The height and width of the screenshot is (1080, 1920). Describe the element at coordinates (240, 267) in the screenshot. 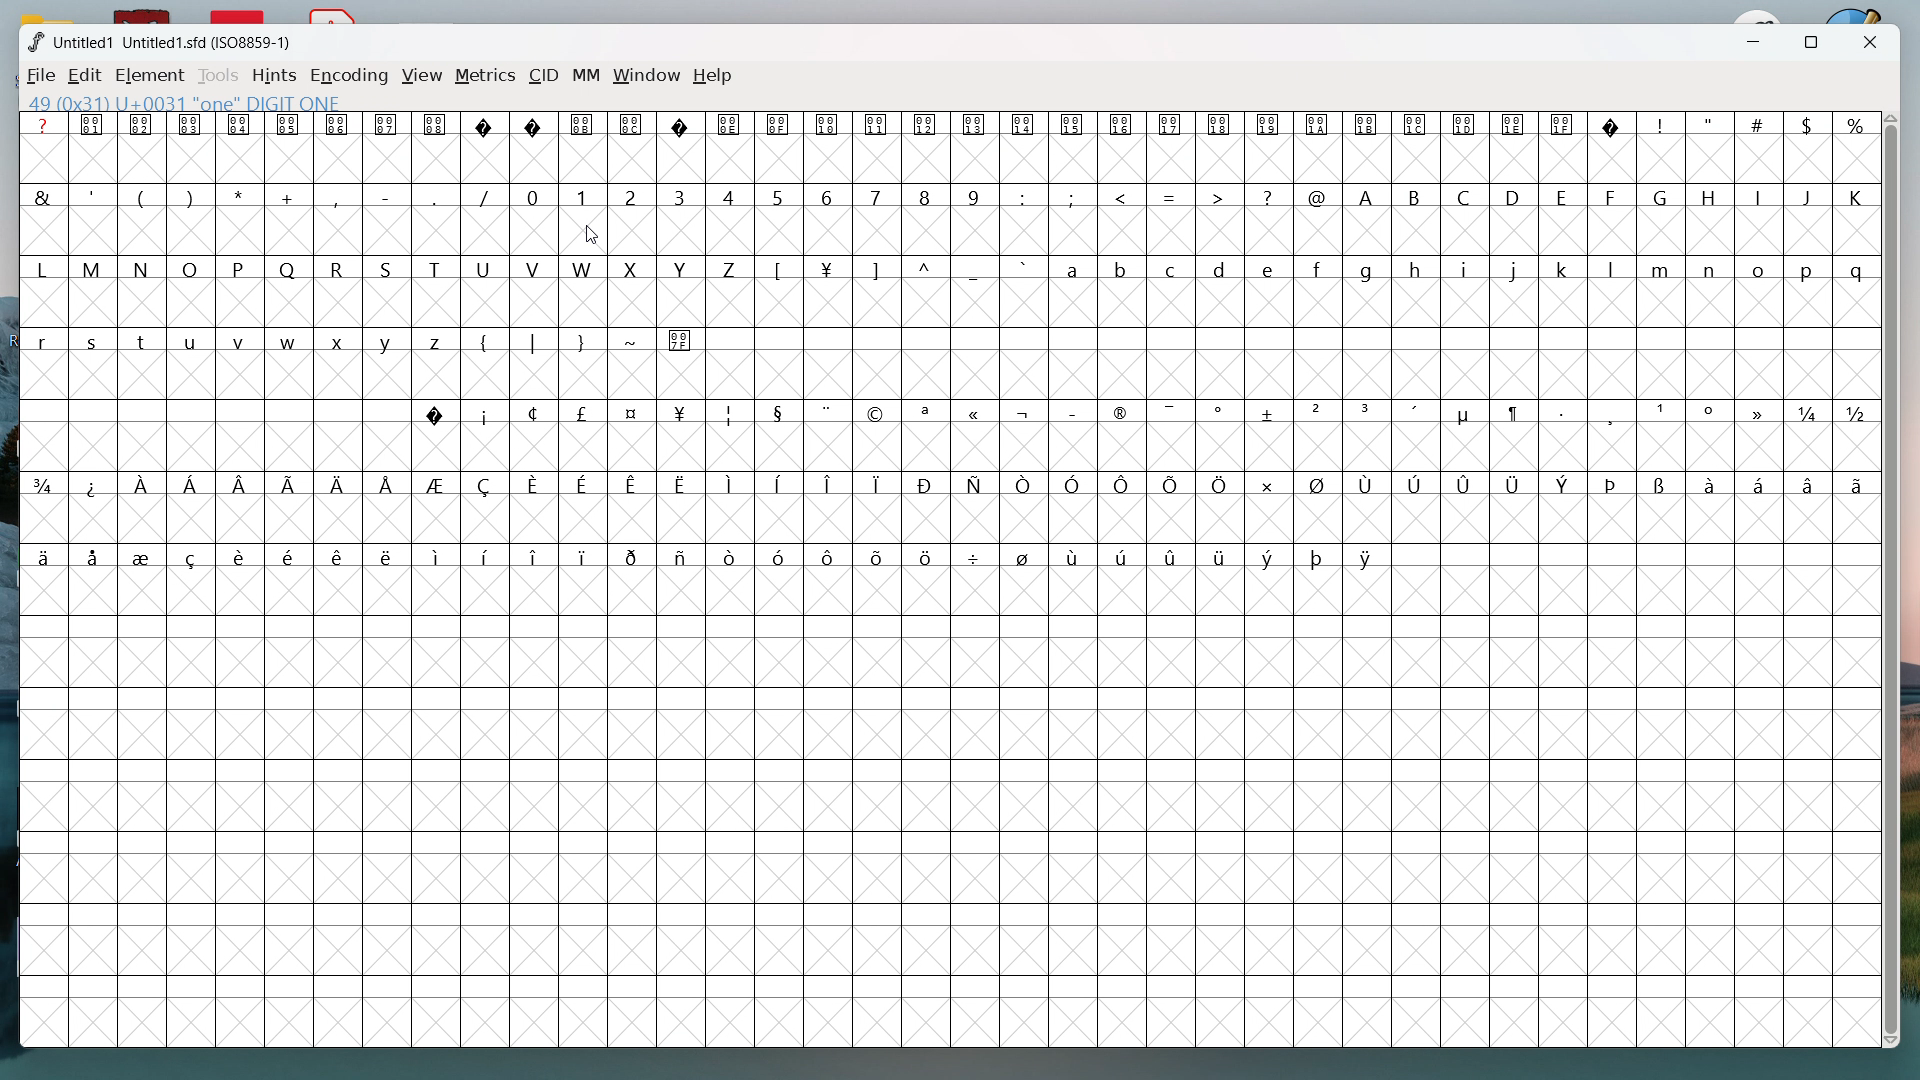

I see `P` at that location.